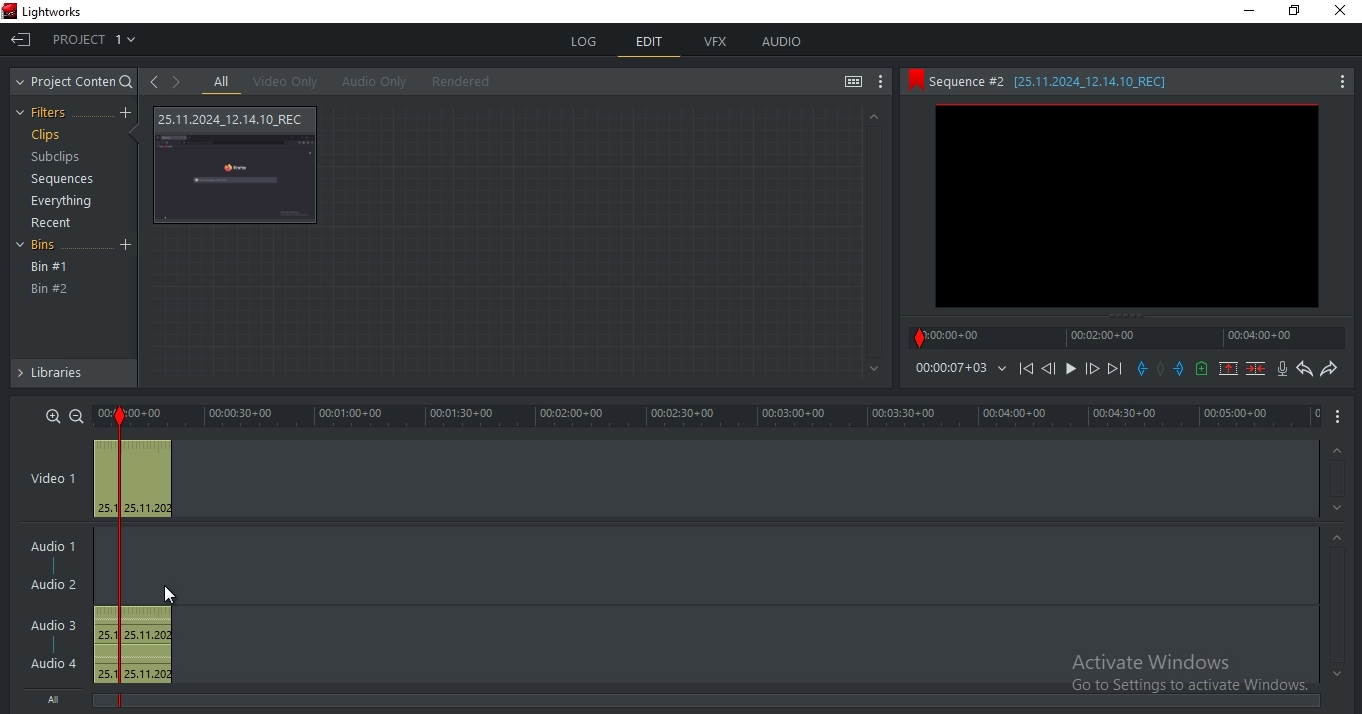  I want to click on Close, so click(1341, 16).